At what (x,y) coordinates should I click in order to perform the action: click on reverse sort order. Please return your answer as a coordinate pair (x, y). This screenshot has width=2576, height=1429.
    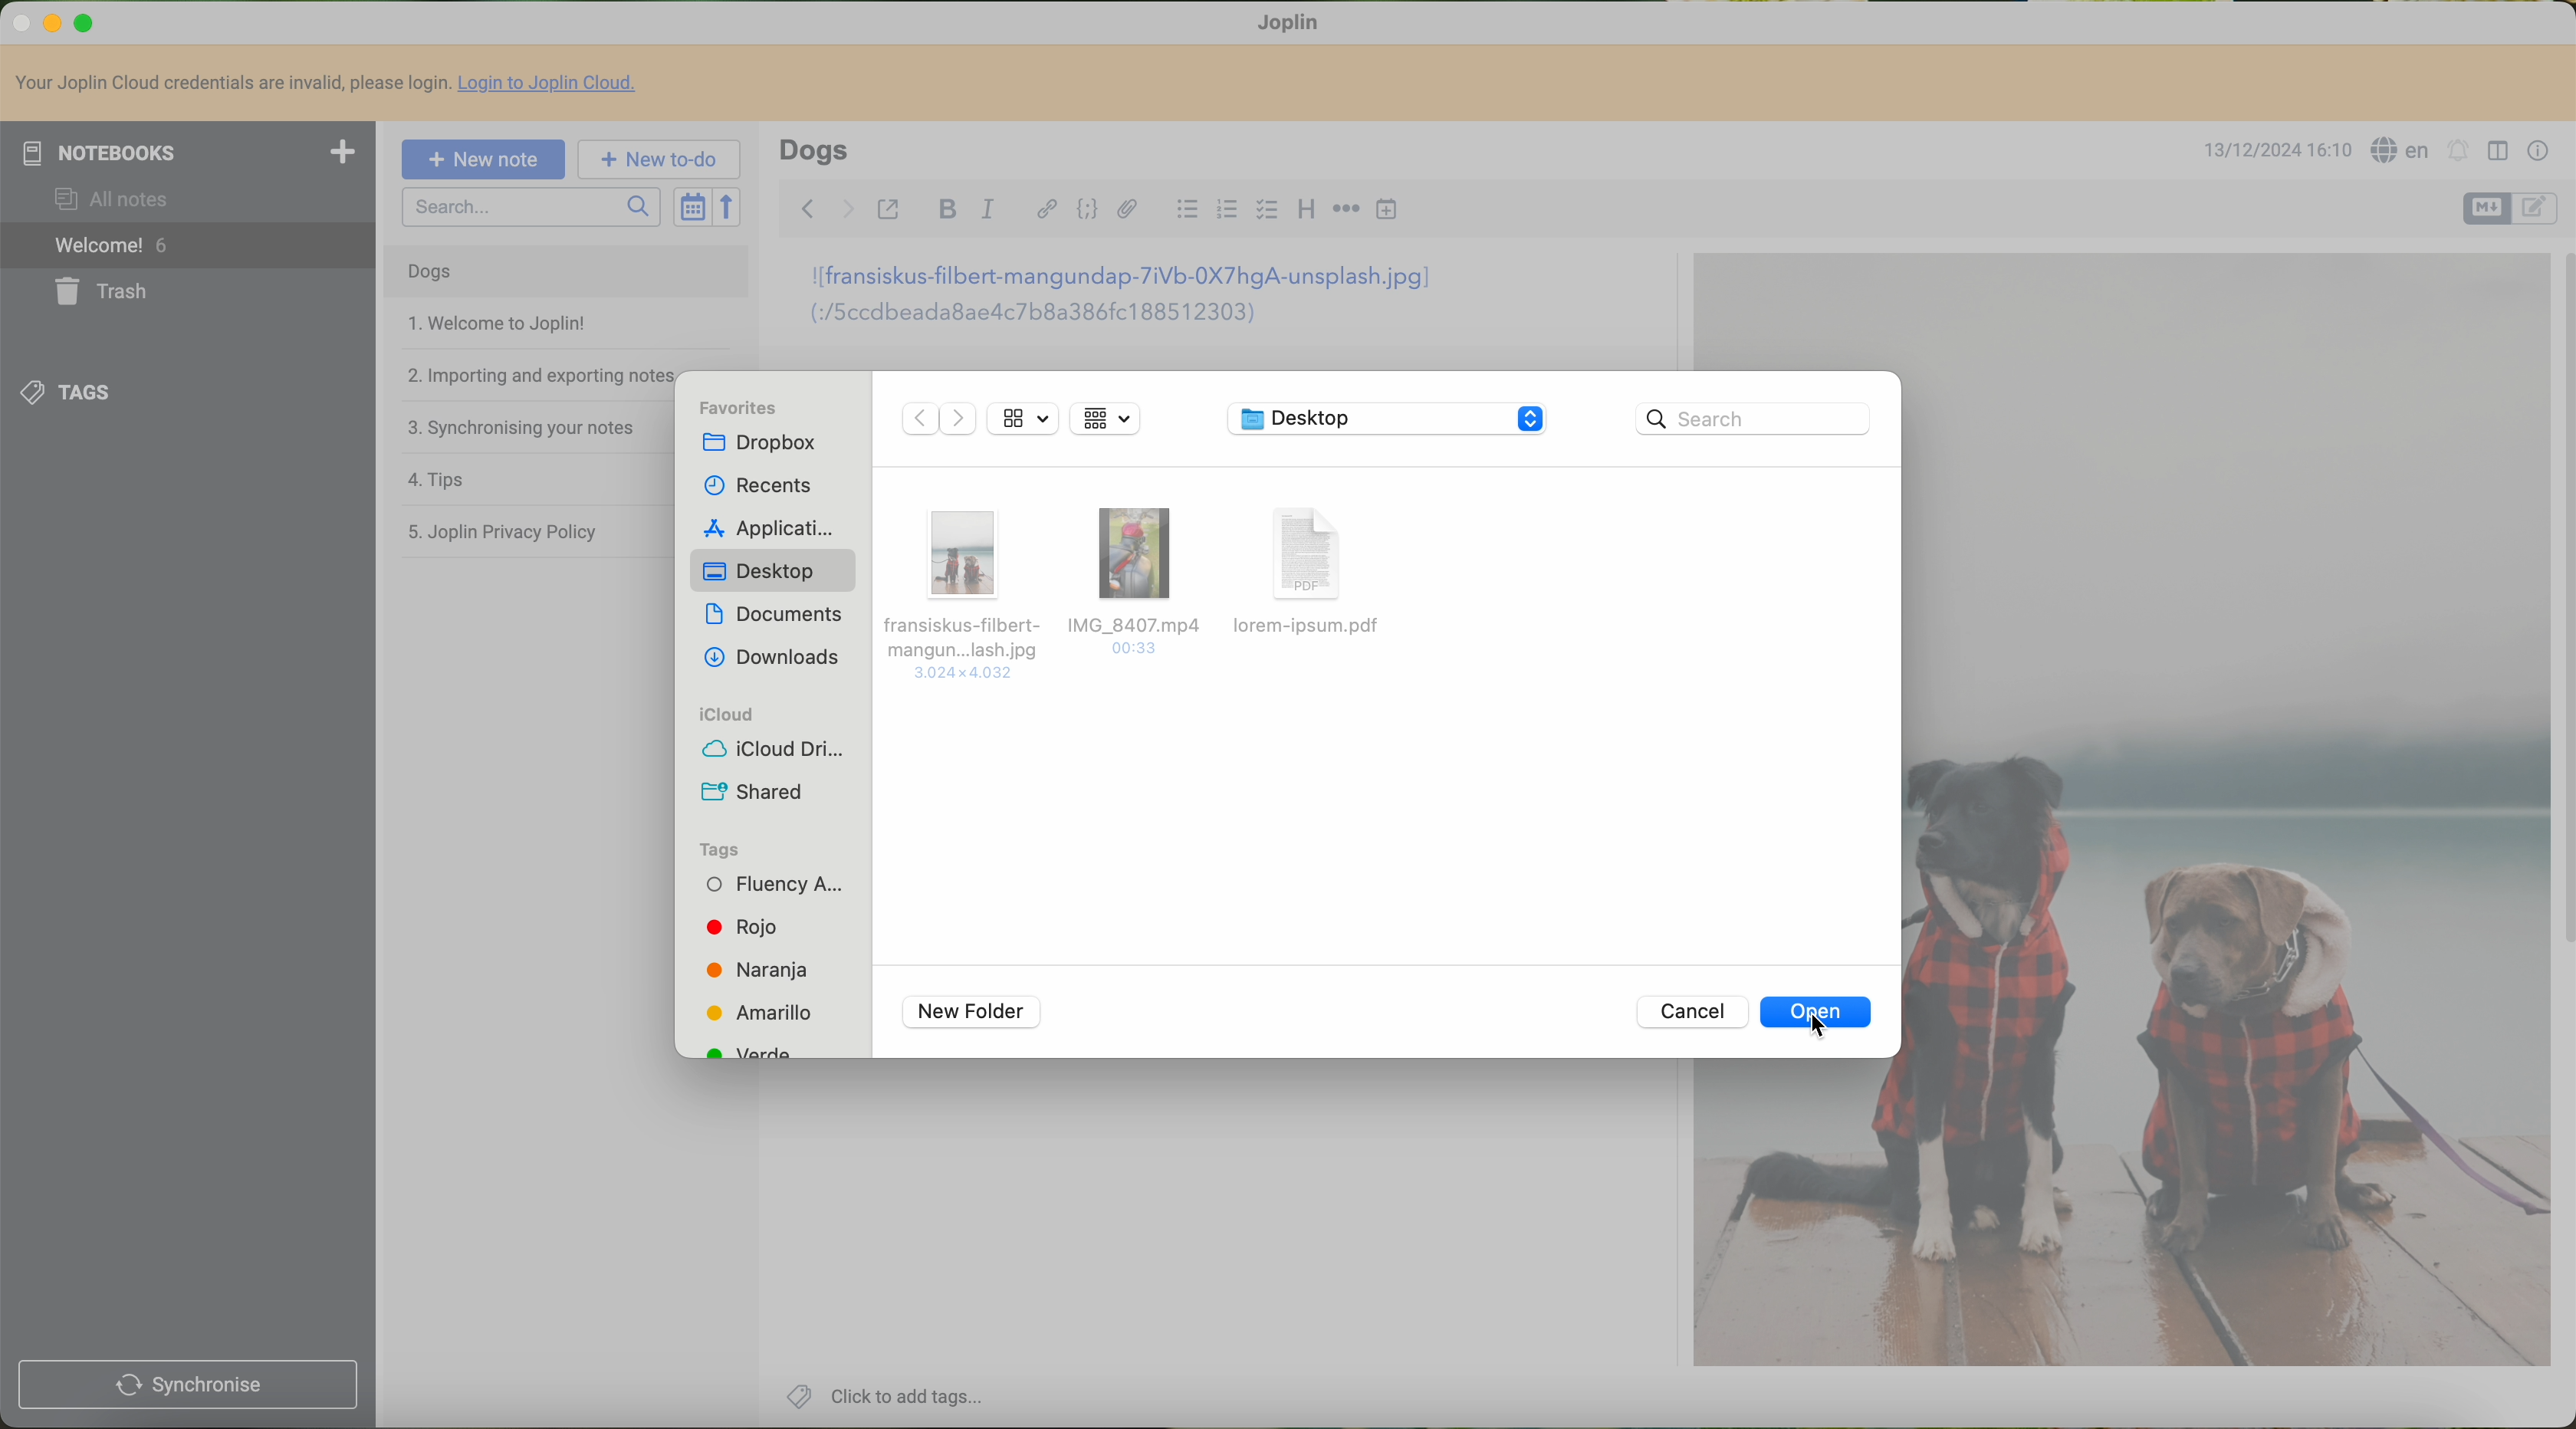
    Looking at the image, I should click on (731, 208).